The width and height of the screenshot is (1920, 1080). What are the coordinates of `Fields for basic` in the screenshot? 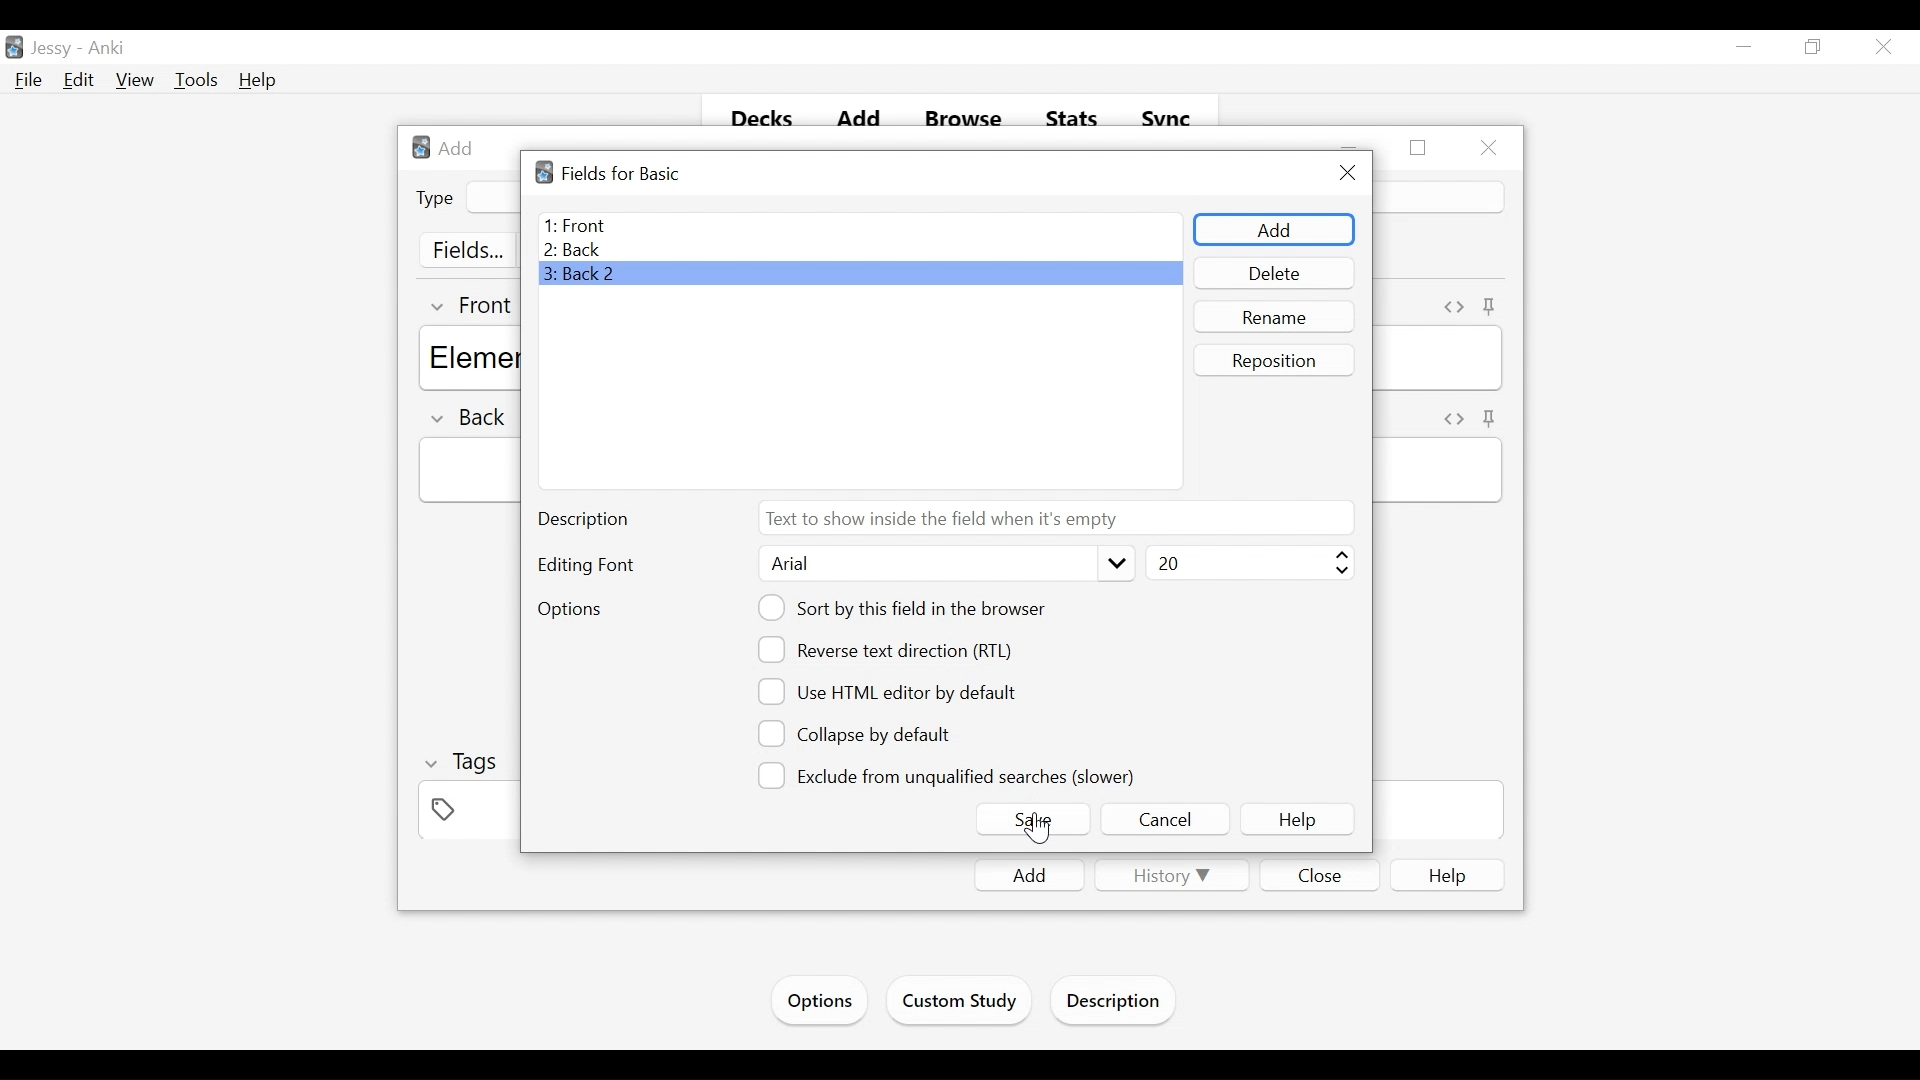 It's located at (611, 172).